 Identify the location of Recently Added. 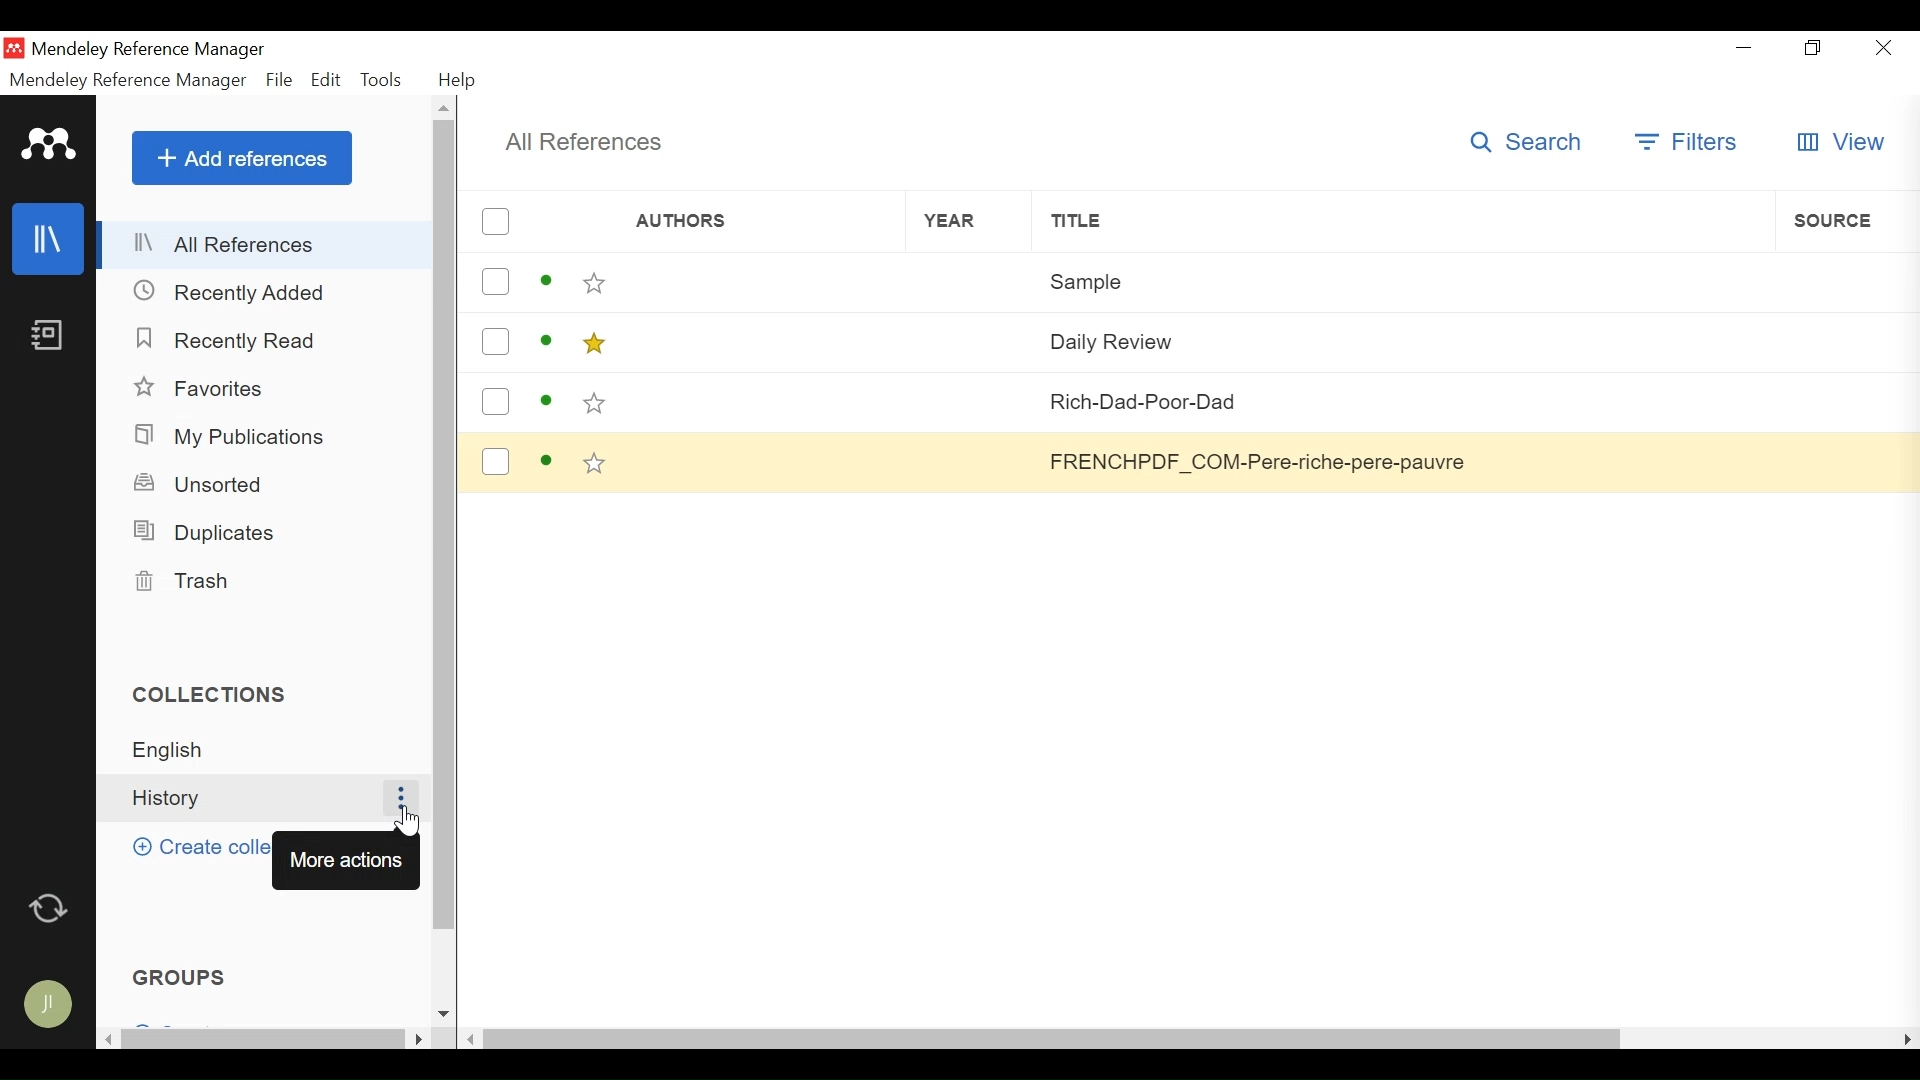
(230, 292).